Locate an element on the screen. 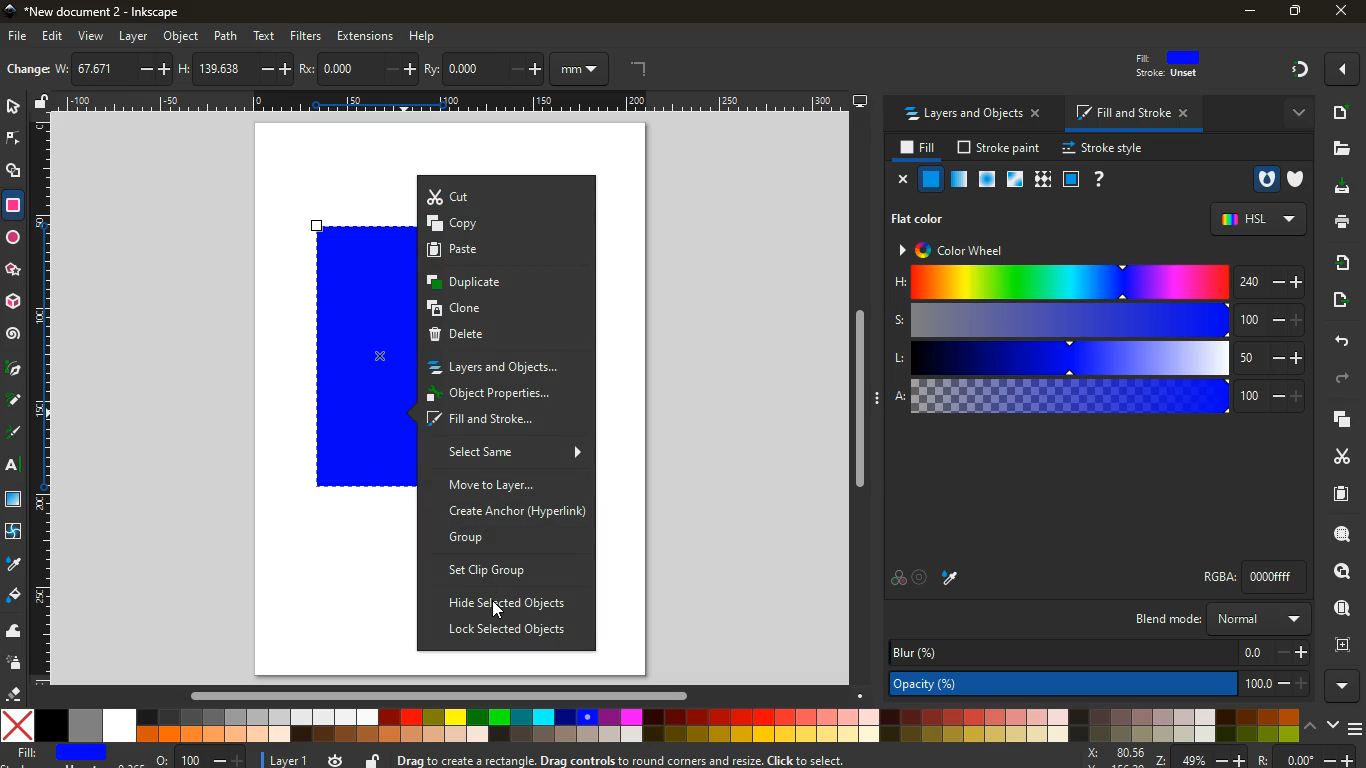  twist is located at coordinates (15, 533).